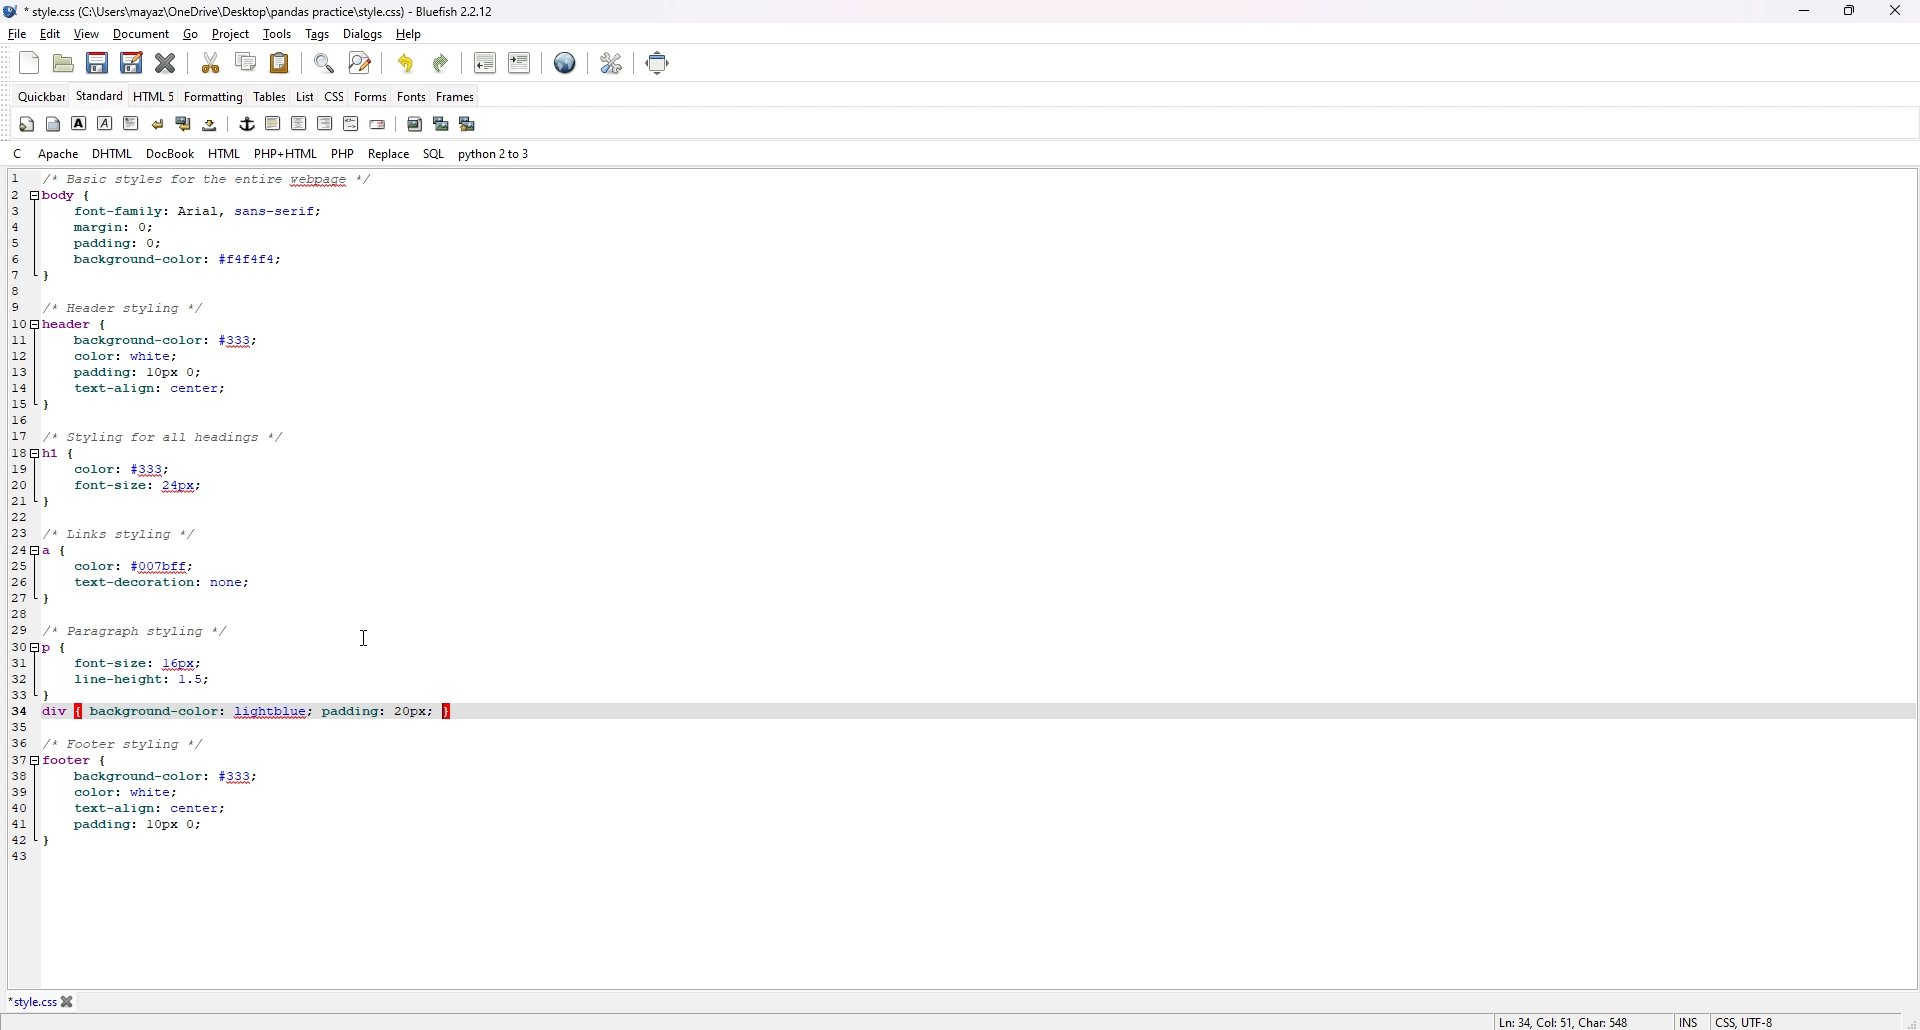 The image size is (1920, 1030). I want to click on open, so click(64, 64).